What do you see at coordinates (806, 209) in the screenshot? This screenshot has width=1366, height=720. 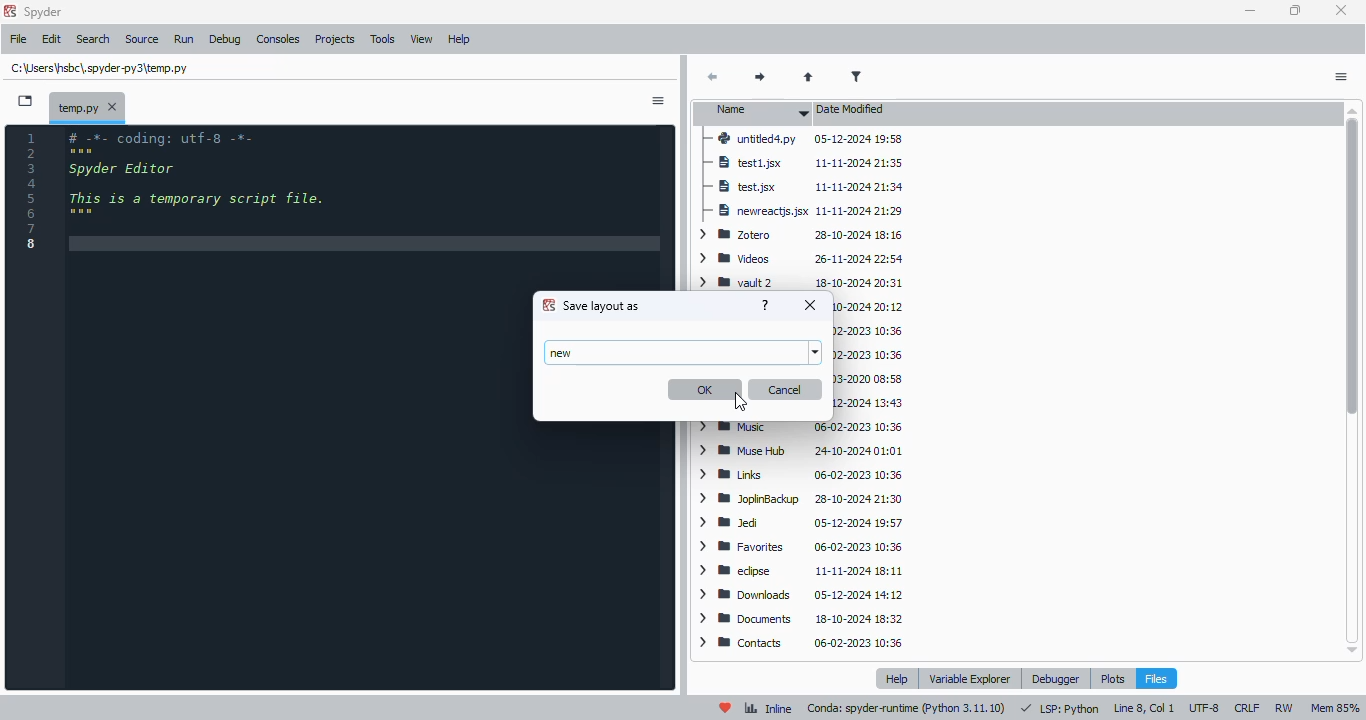 I see `newreactjs.jsx` at bounding box center [806, 209].